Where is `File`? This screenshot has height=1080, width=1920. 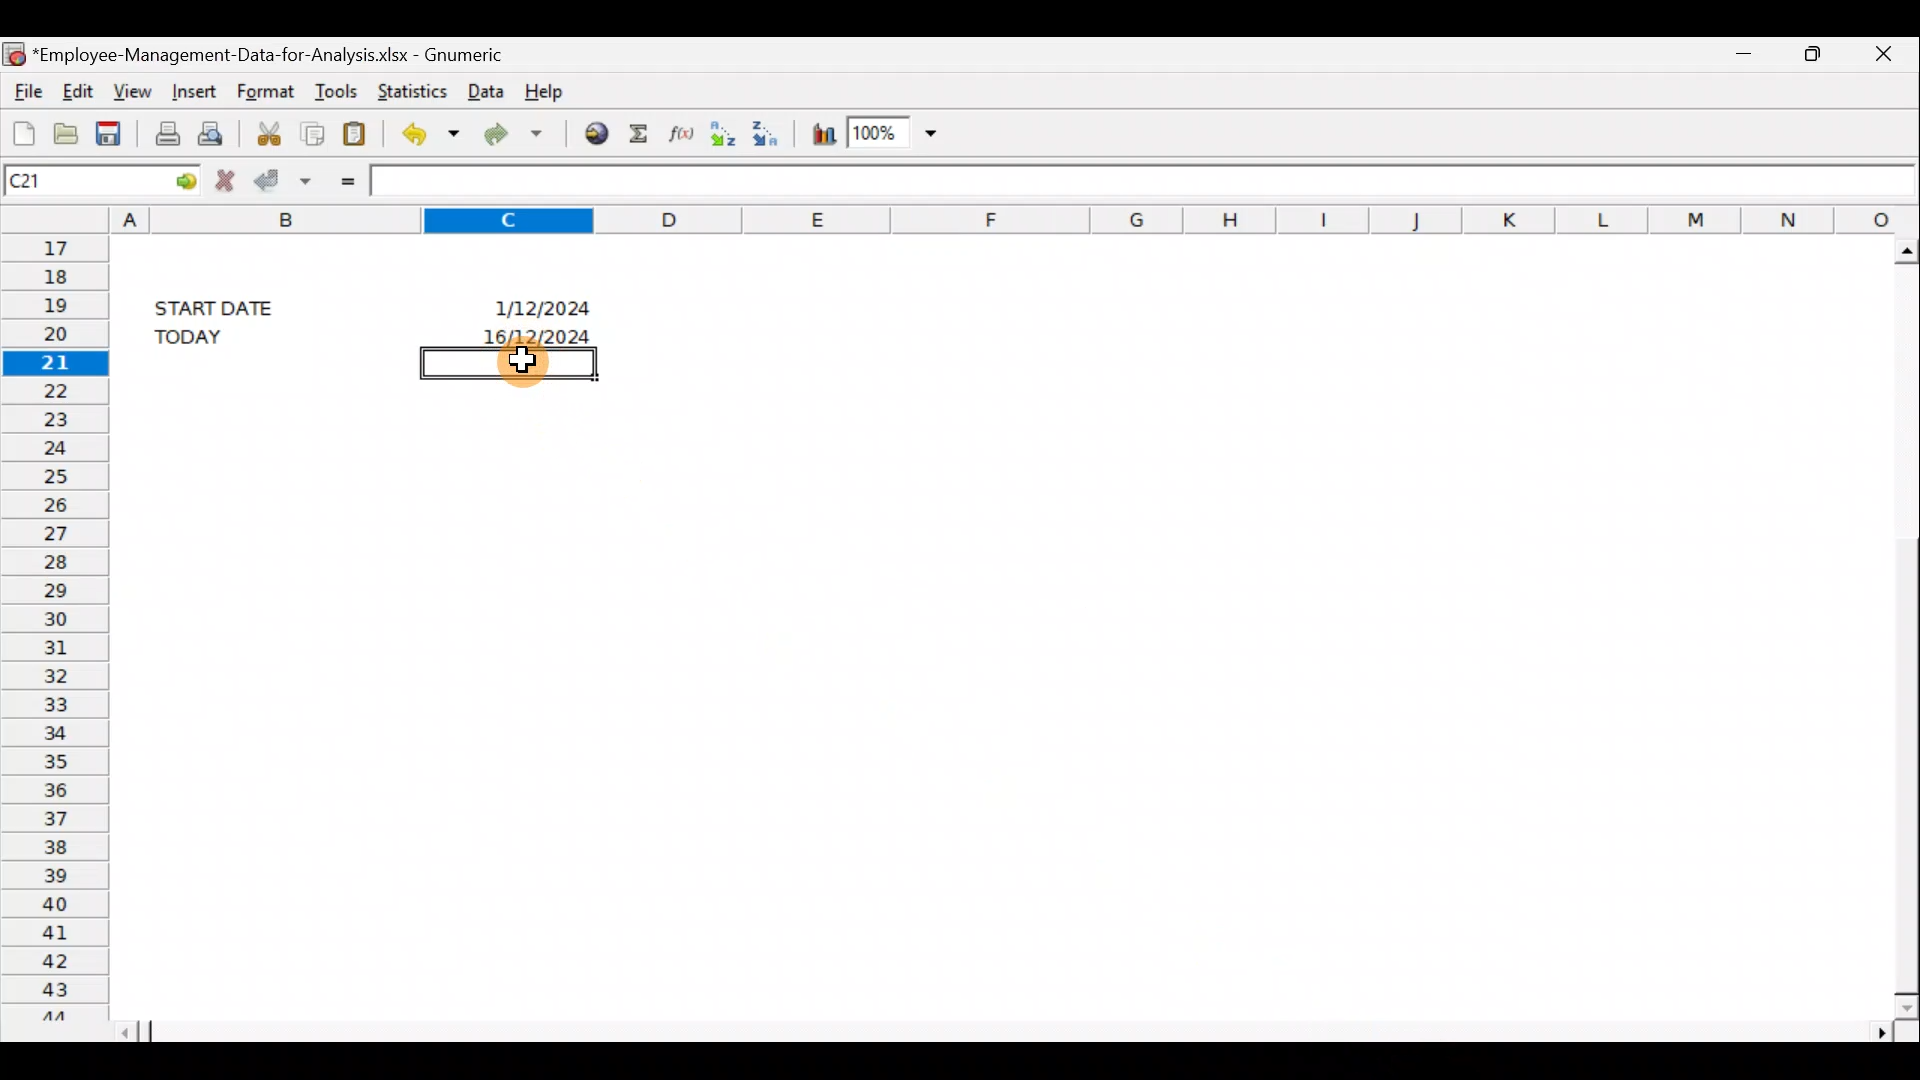 File is located at coordinates (25, 88).